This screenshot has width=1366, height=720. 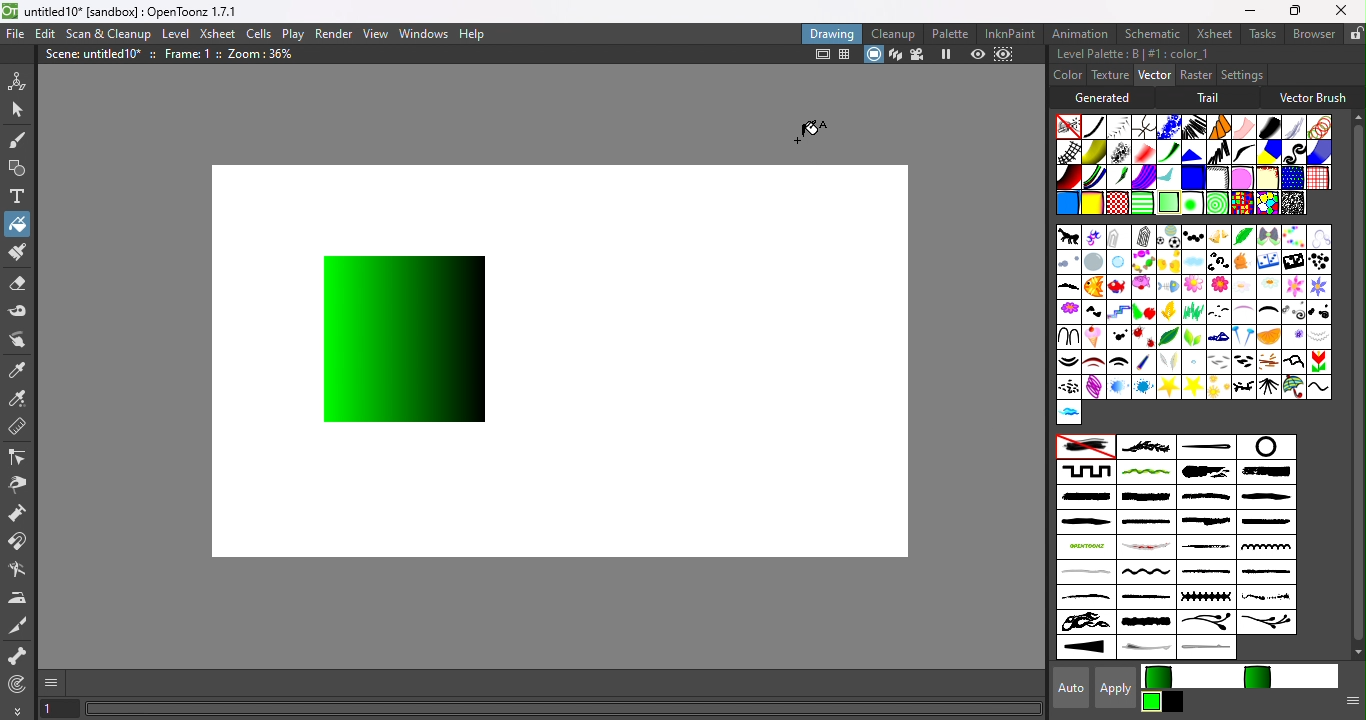 I want to click on atta, so click(x=1119, y=236).